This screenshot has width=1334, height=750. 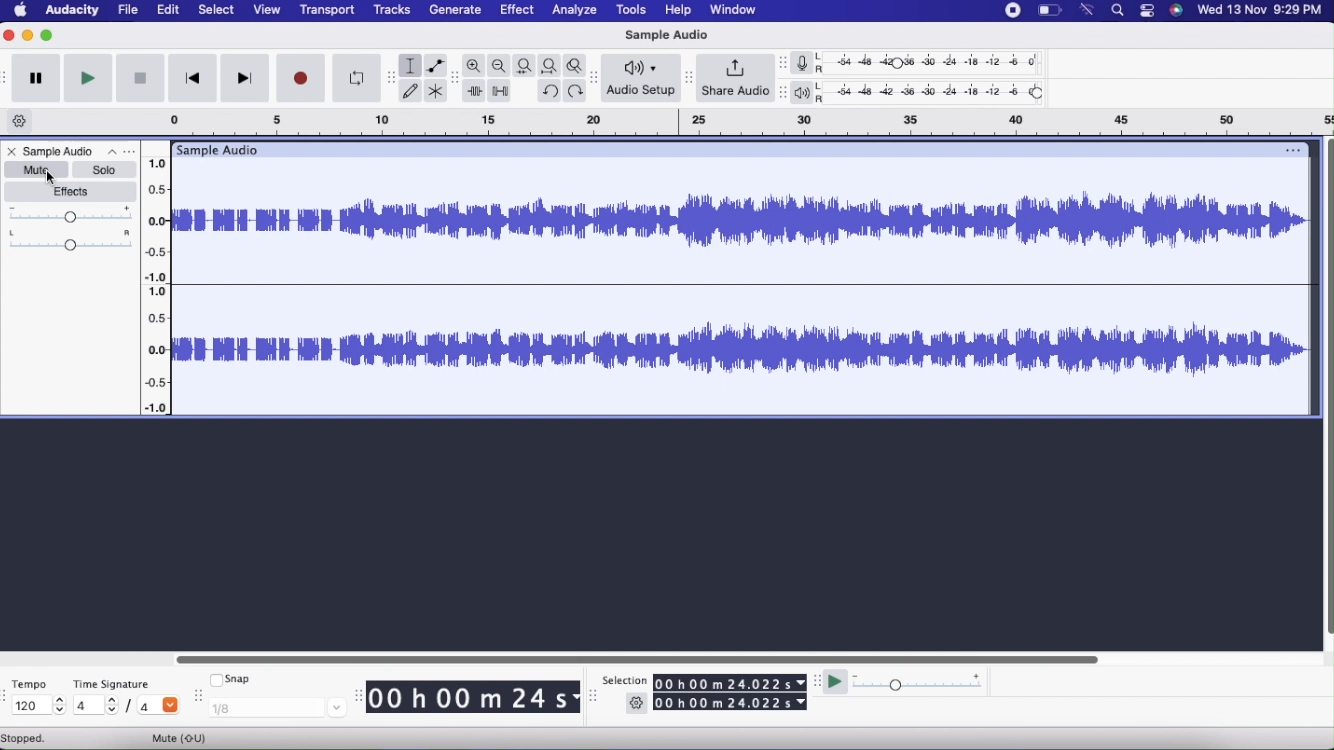 I want to click on Zoom out, so click(x=500, y=66).